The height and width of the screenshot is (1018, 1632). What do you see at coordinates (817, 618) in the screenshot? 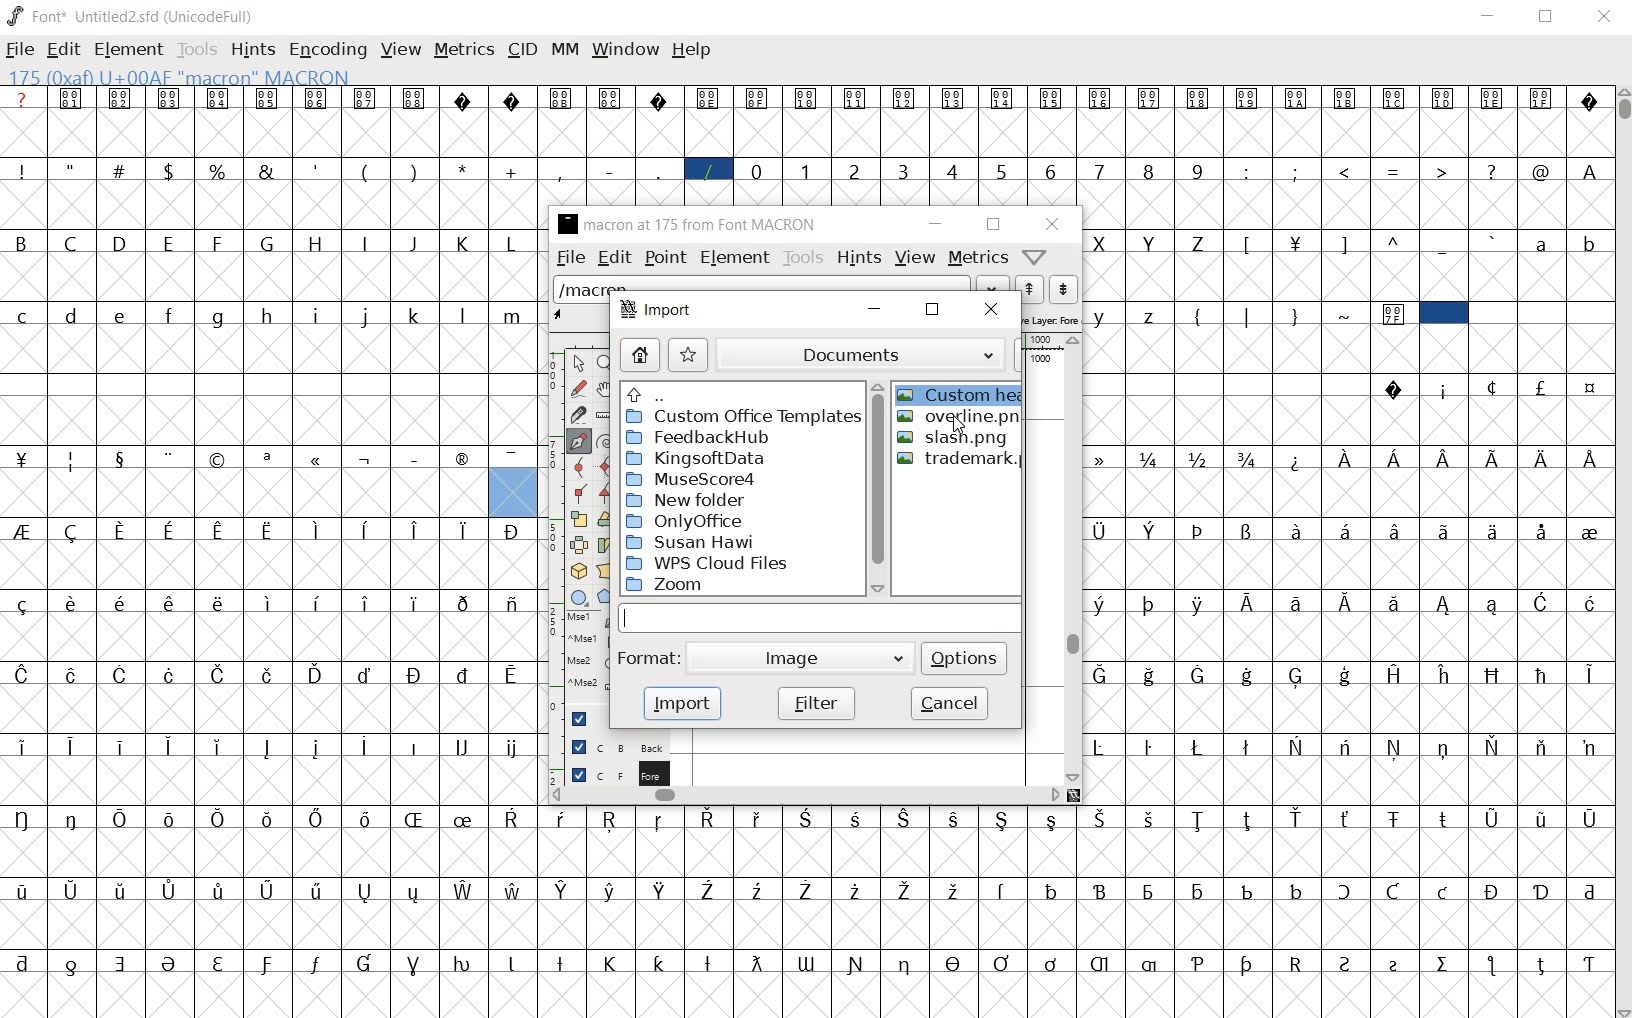
I see `input line` at bounding box center [817, 618].